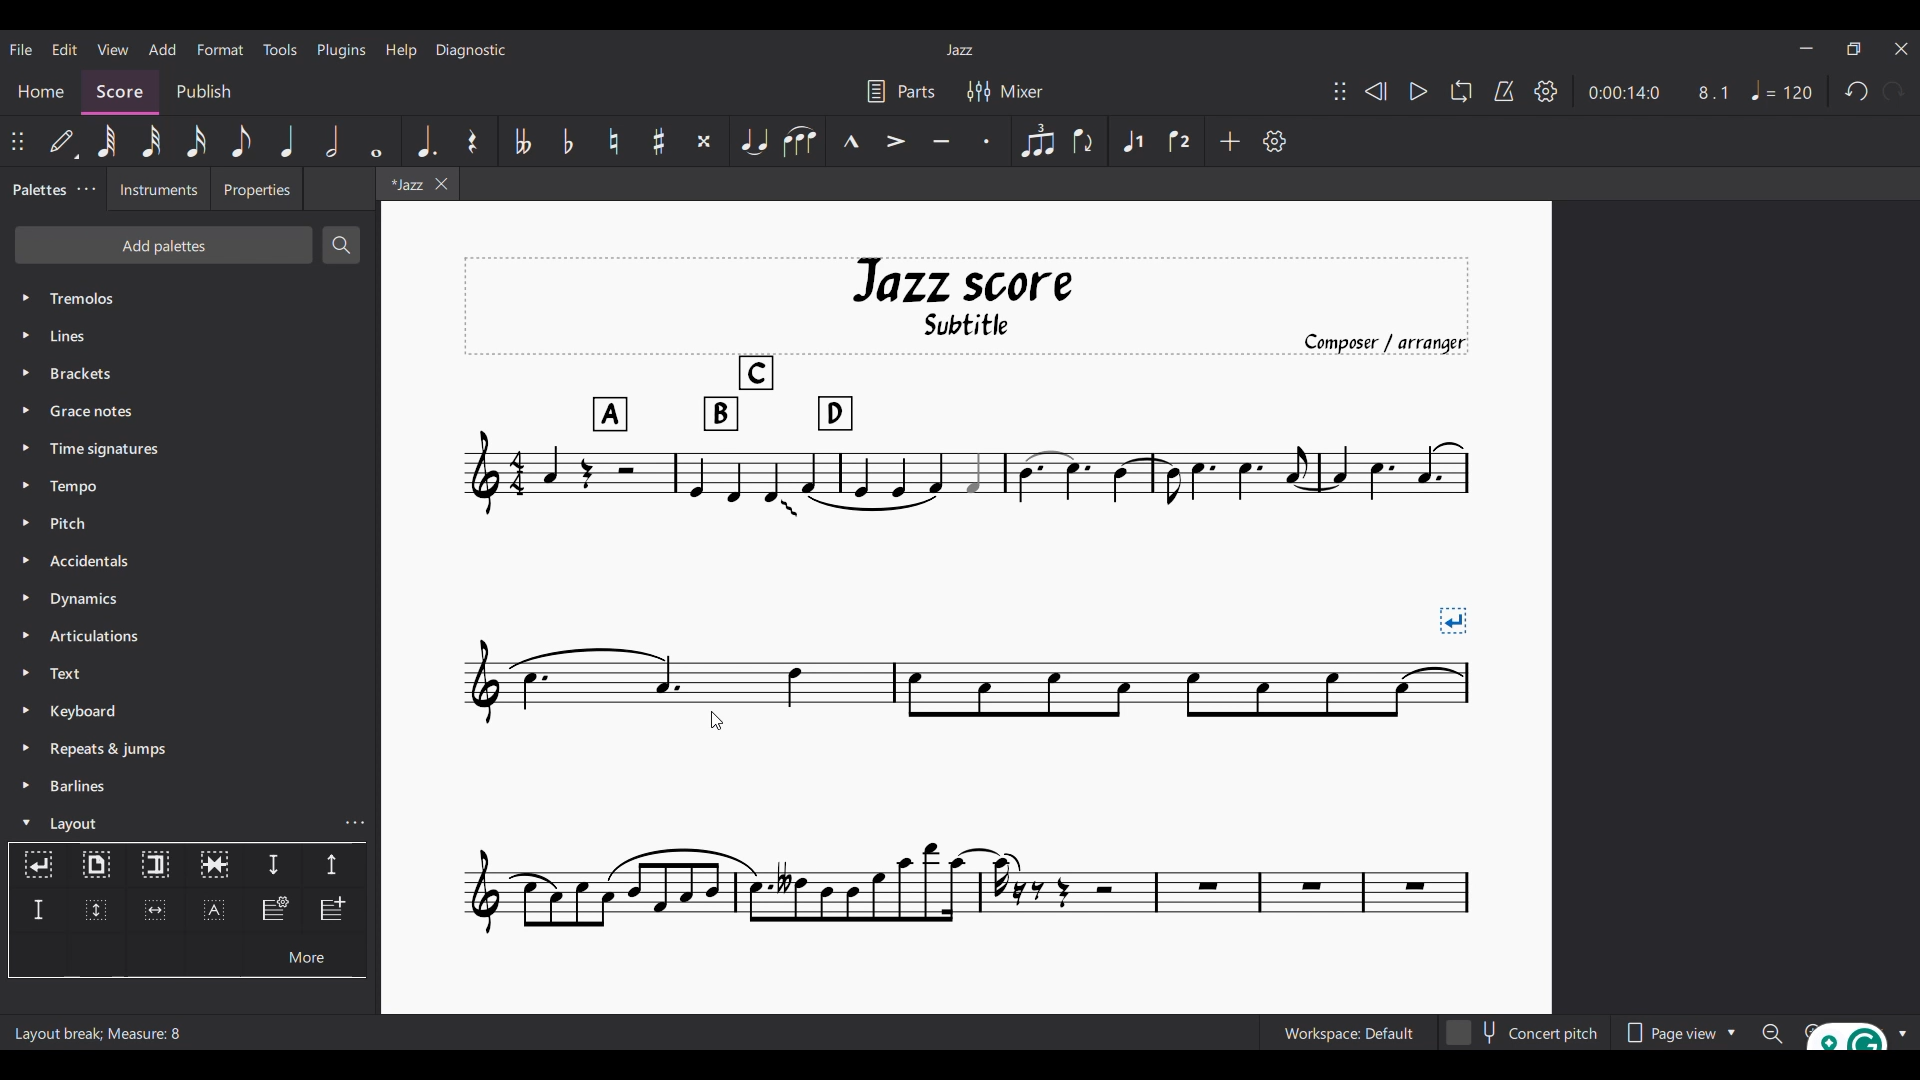  I want to click on Minimize, so click(1806, 48).